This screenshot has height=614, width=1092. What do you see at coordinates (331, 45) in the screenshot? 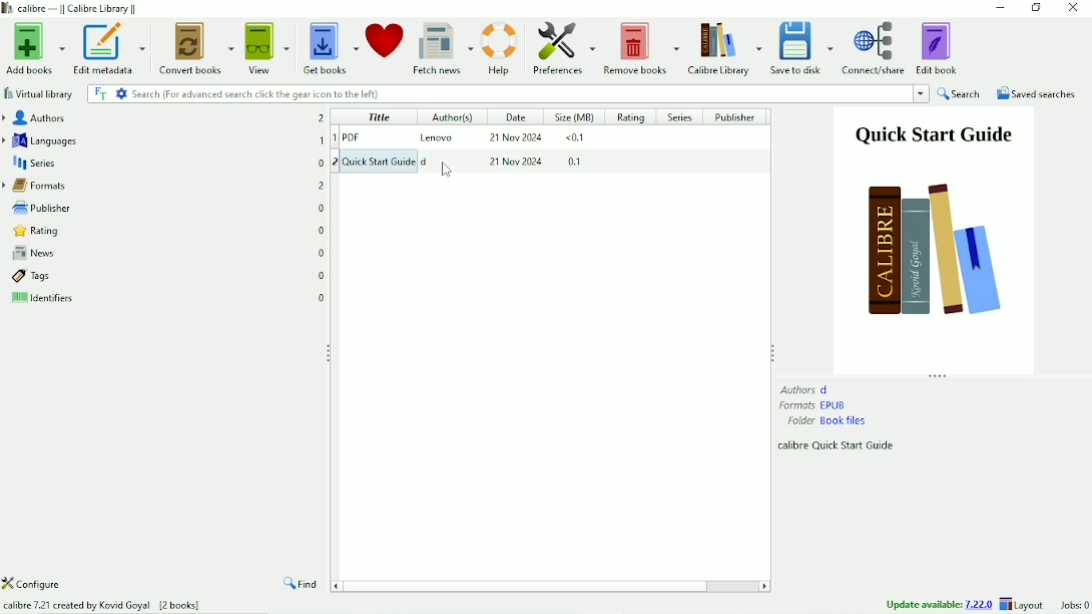
I see `Get books` at bounding box center [331, 45].